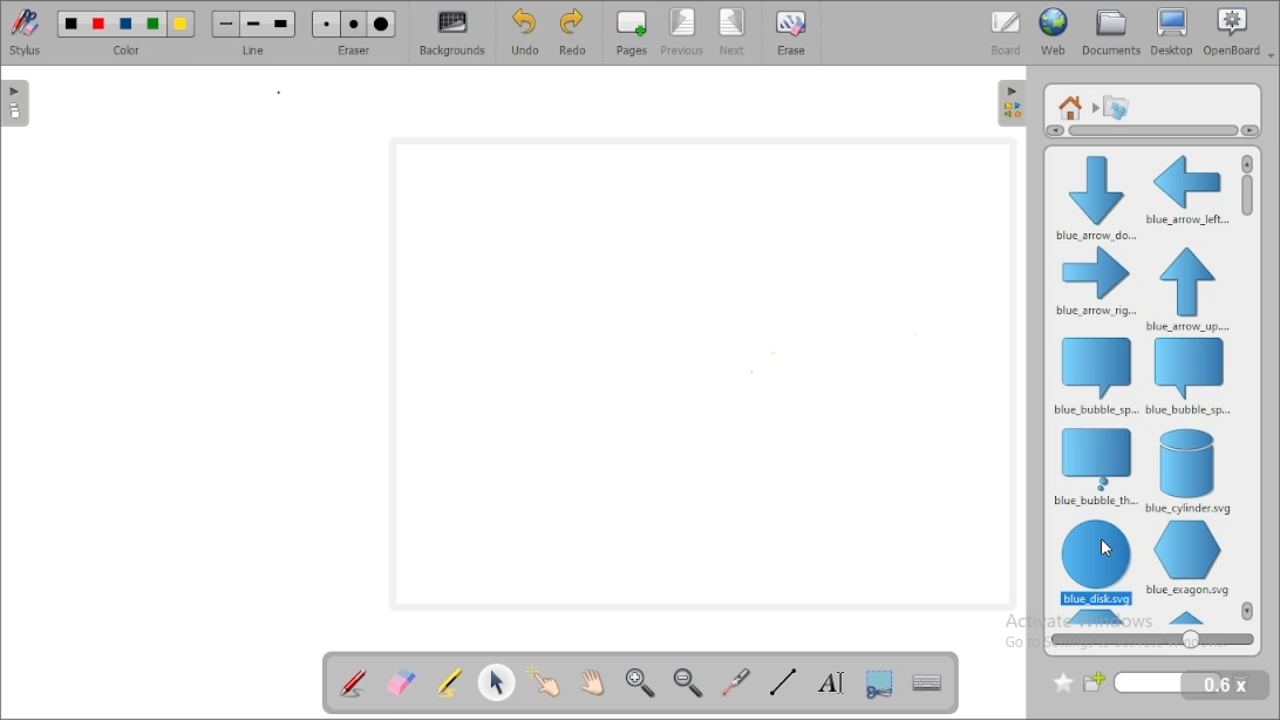  What do you see at coordinates (737, 683) in the screenshot?
I see `visual laser pointer` at bounding box center [737, 683].